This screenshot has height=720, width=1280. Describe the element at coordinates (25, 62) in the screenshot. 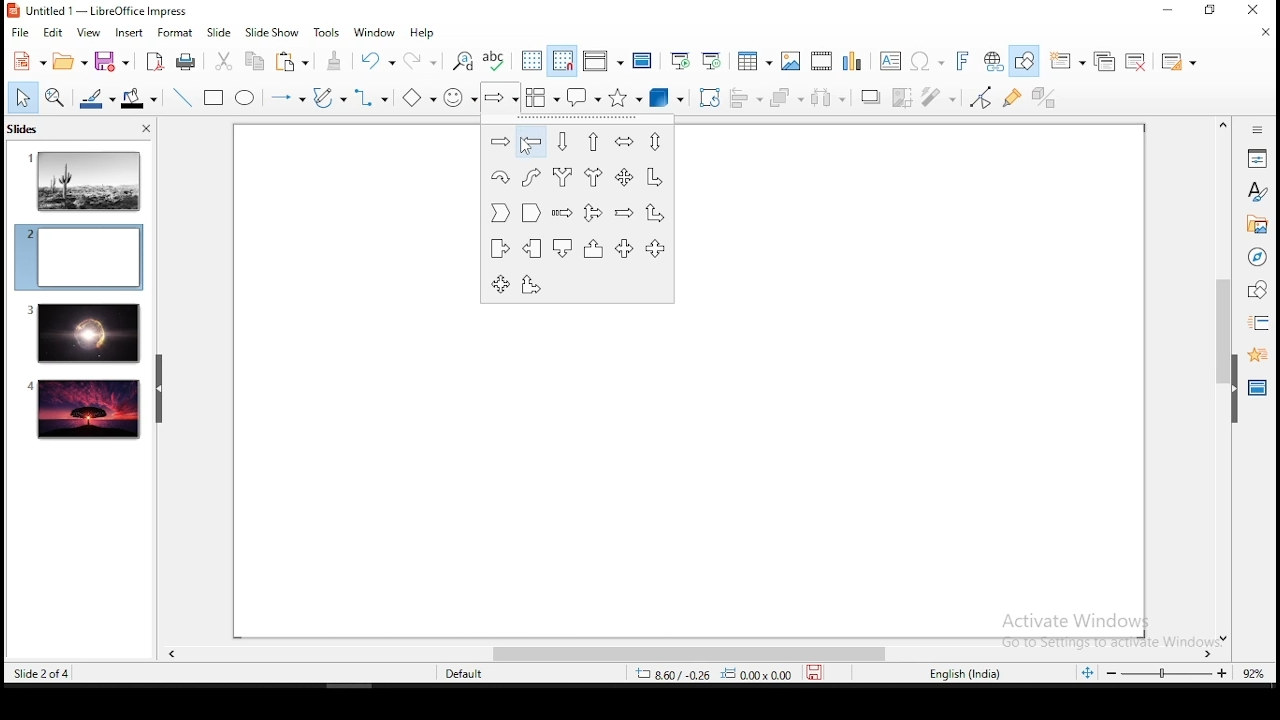

I see `new` at that location.